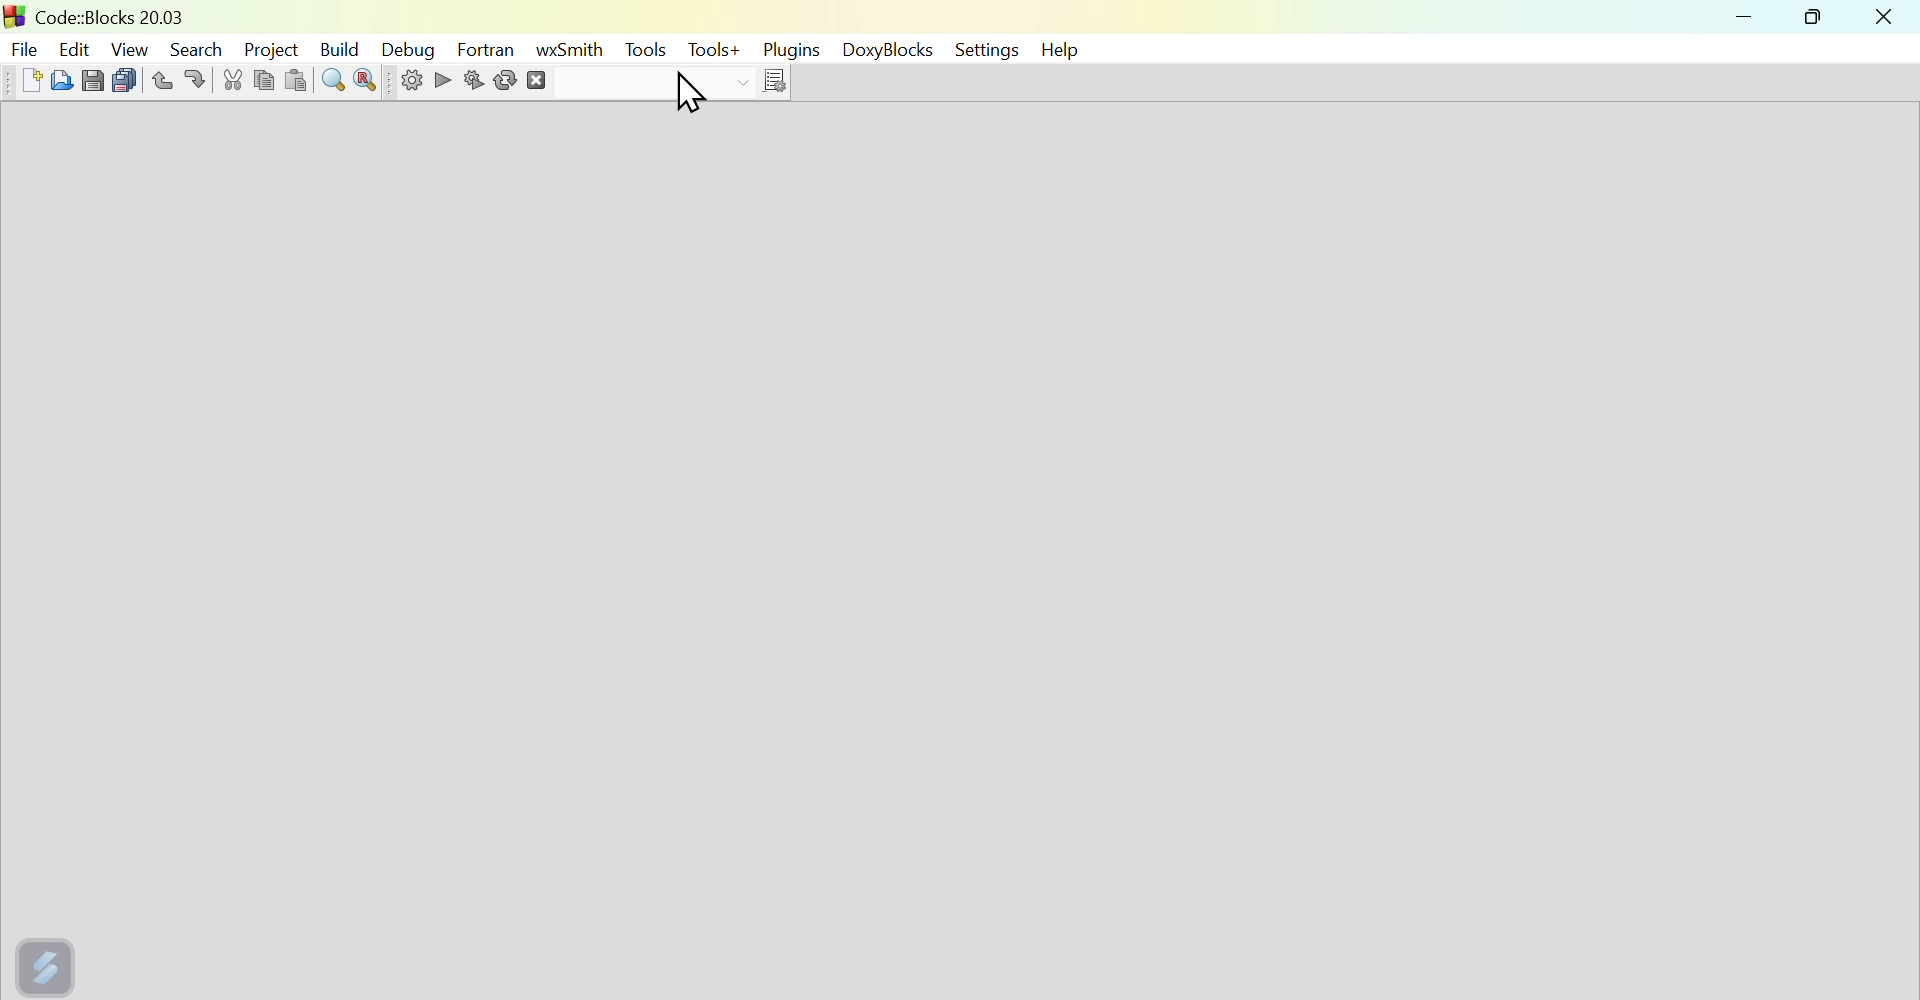  I want to click on Undo, so click(159, 76).